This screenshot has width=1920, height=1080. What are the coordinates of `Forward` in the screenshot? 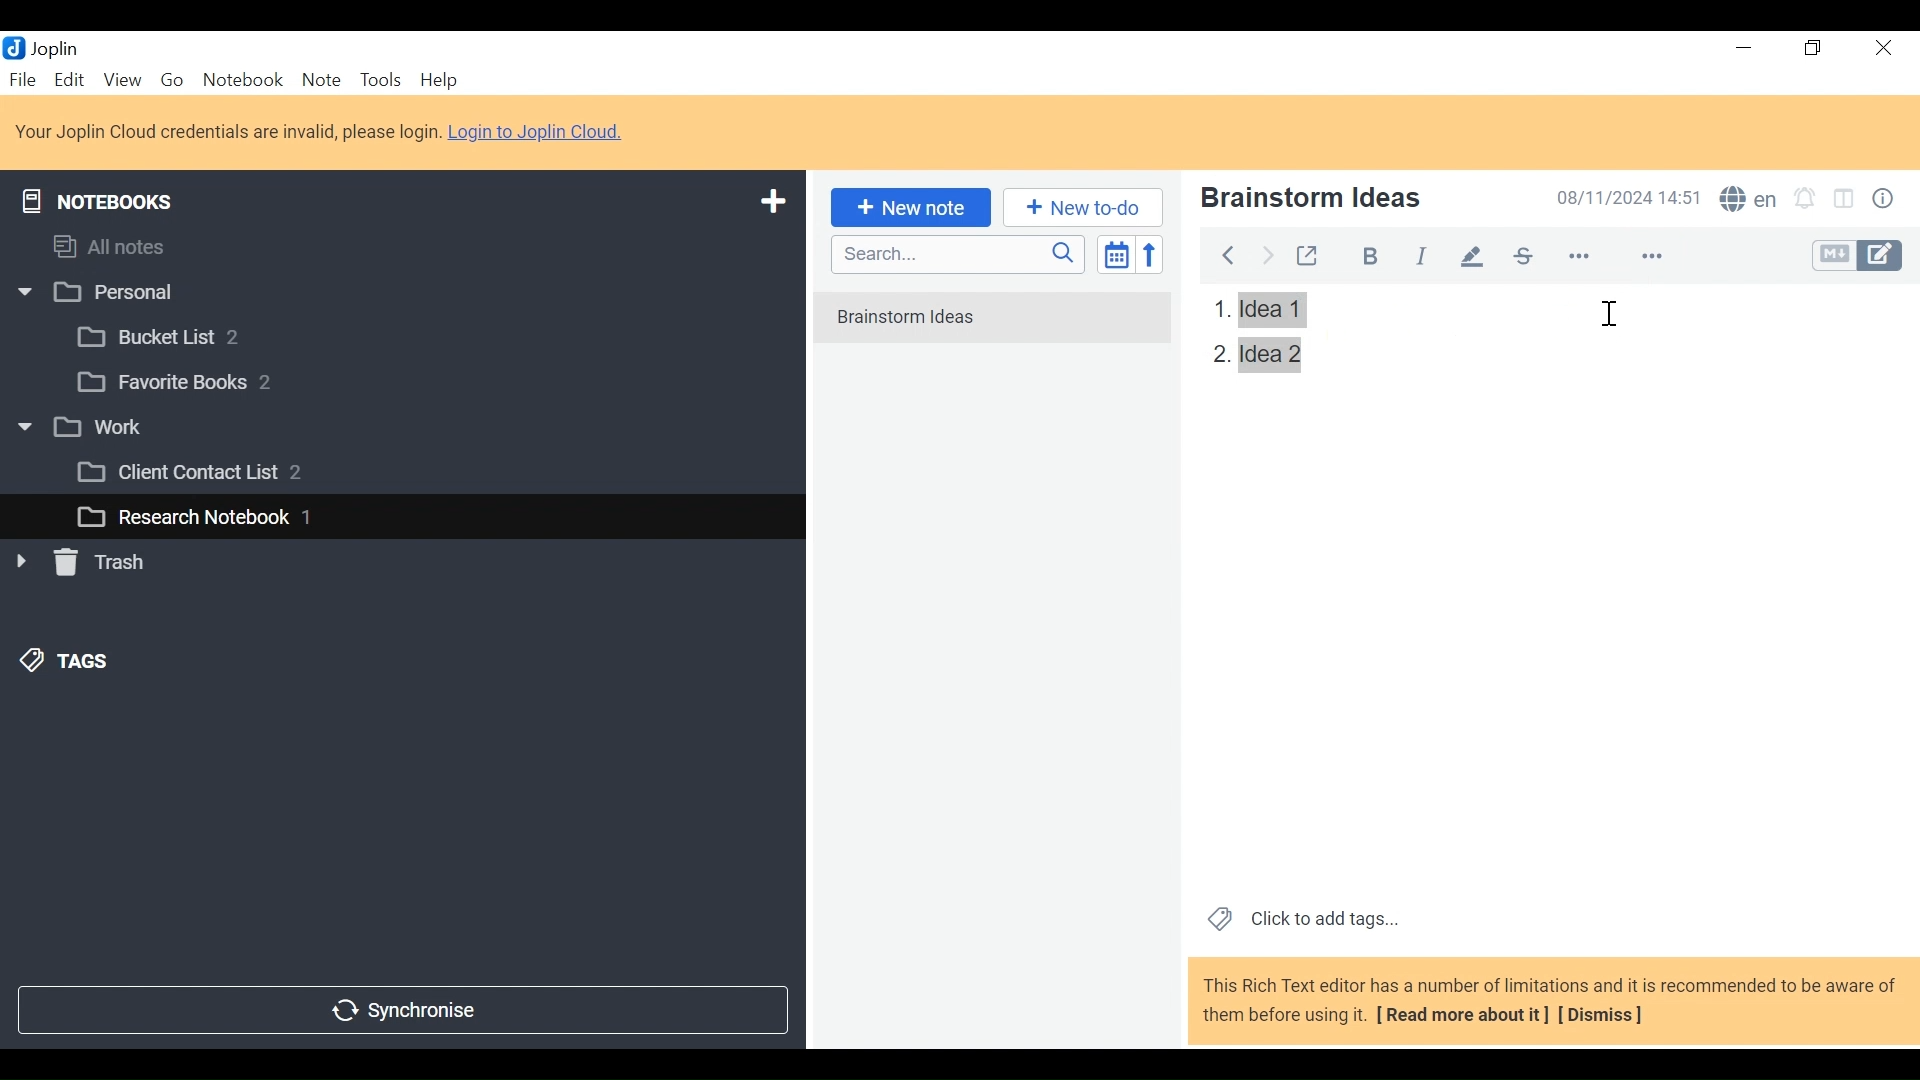 It's located at (1269, 253).